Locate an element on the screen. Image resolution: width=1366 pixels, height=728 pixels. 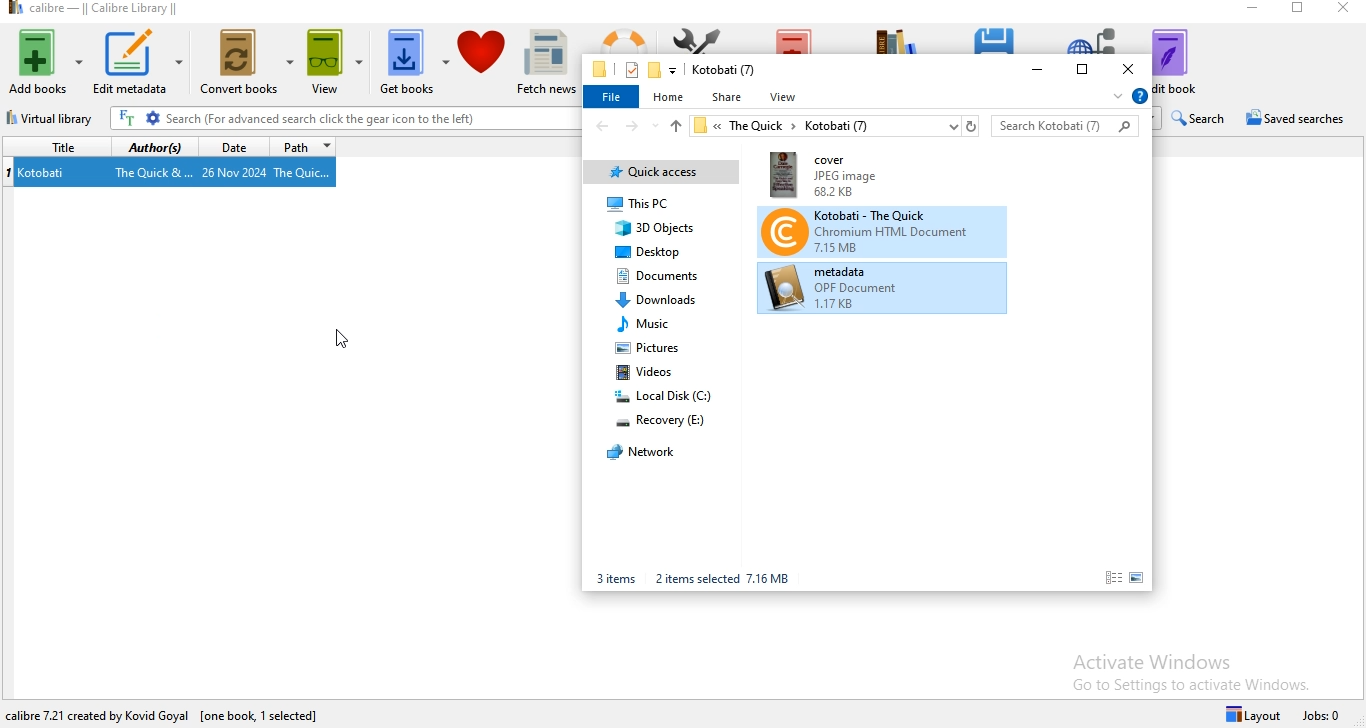
music is located at coordinates (647, 323).